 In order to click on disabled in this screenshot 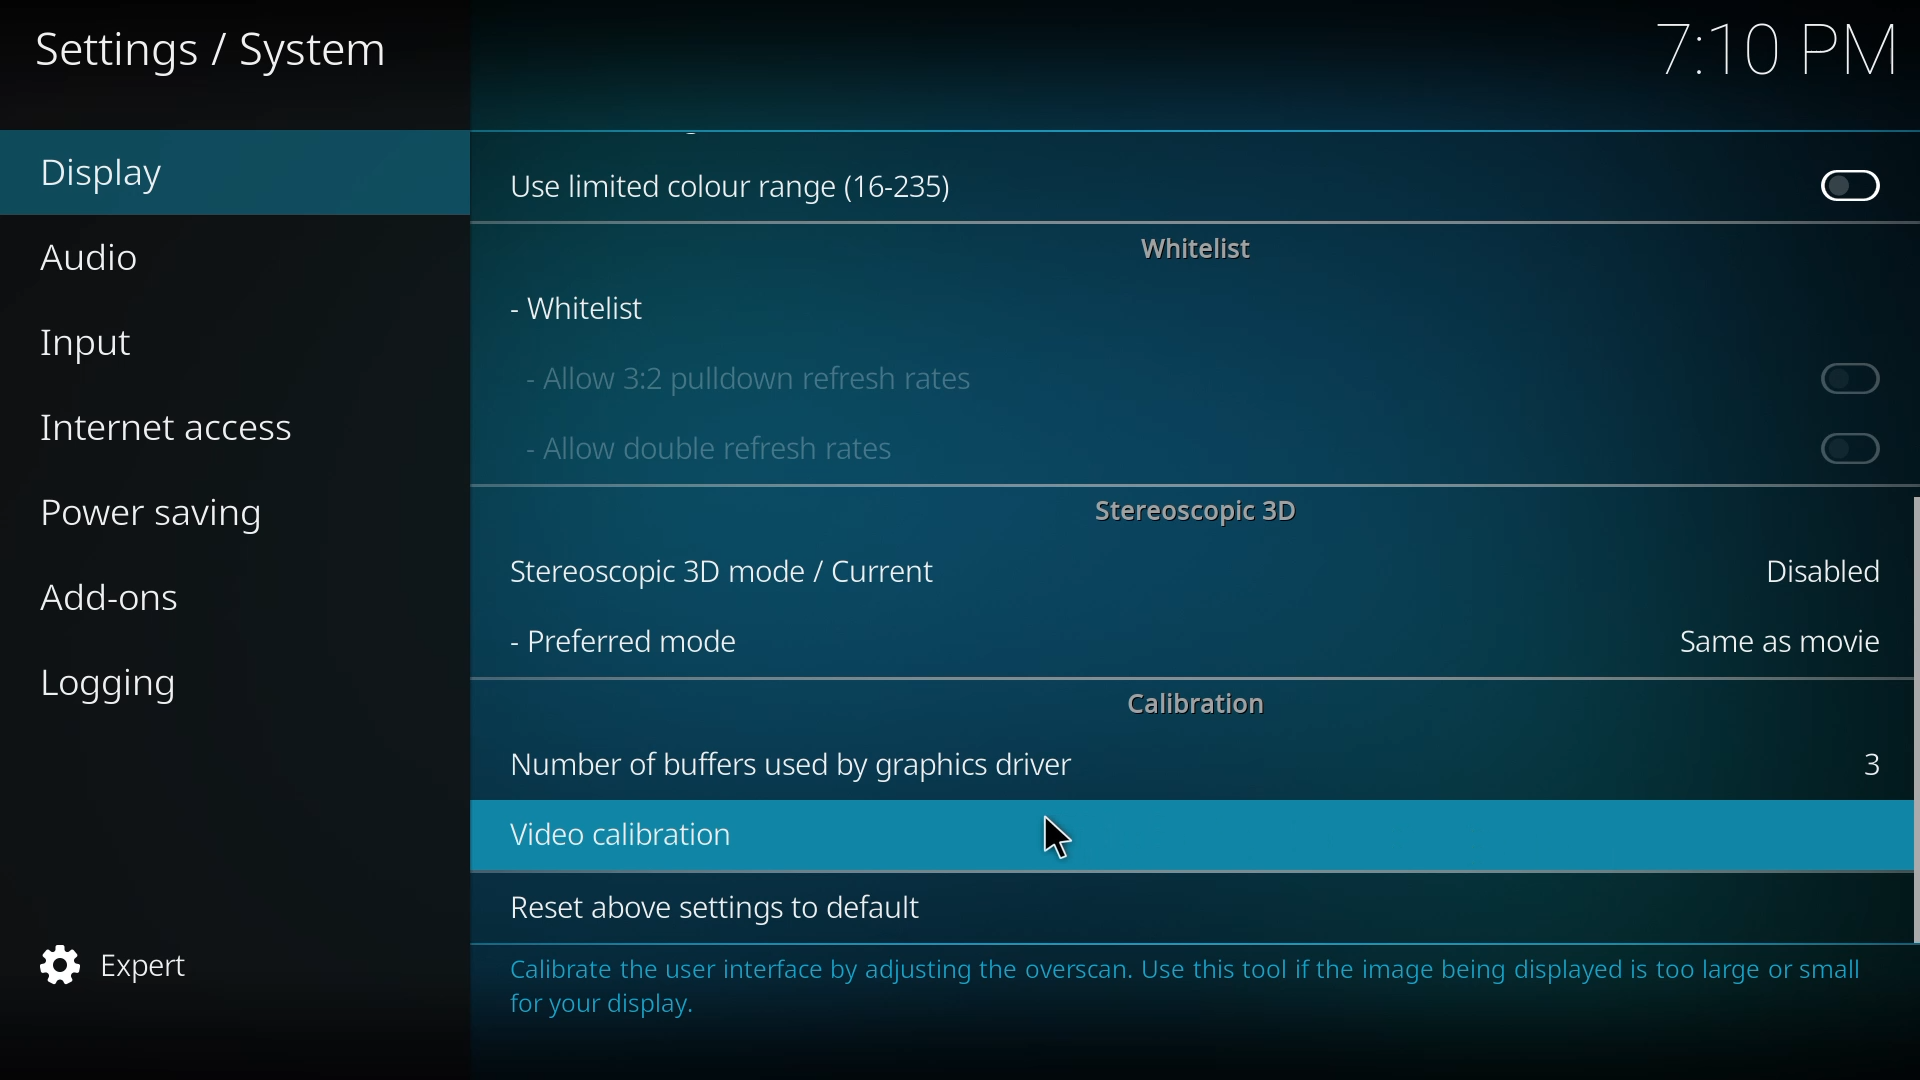, I will do `click(1846, 184)`.